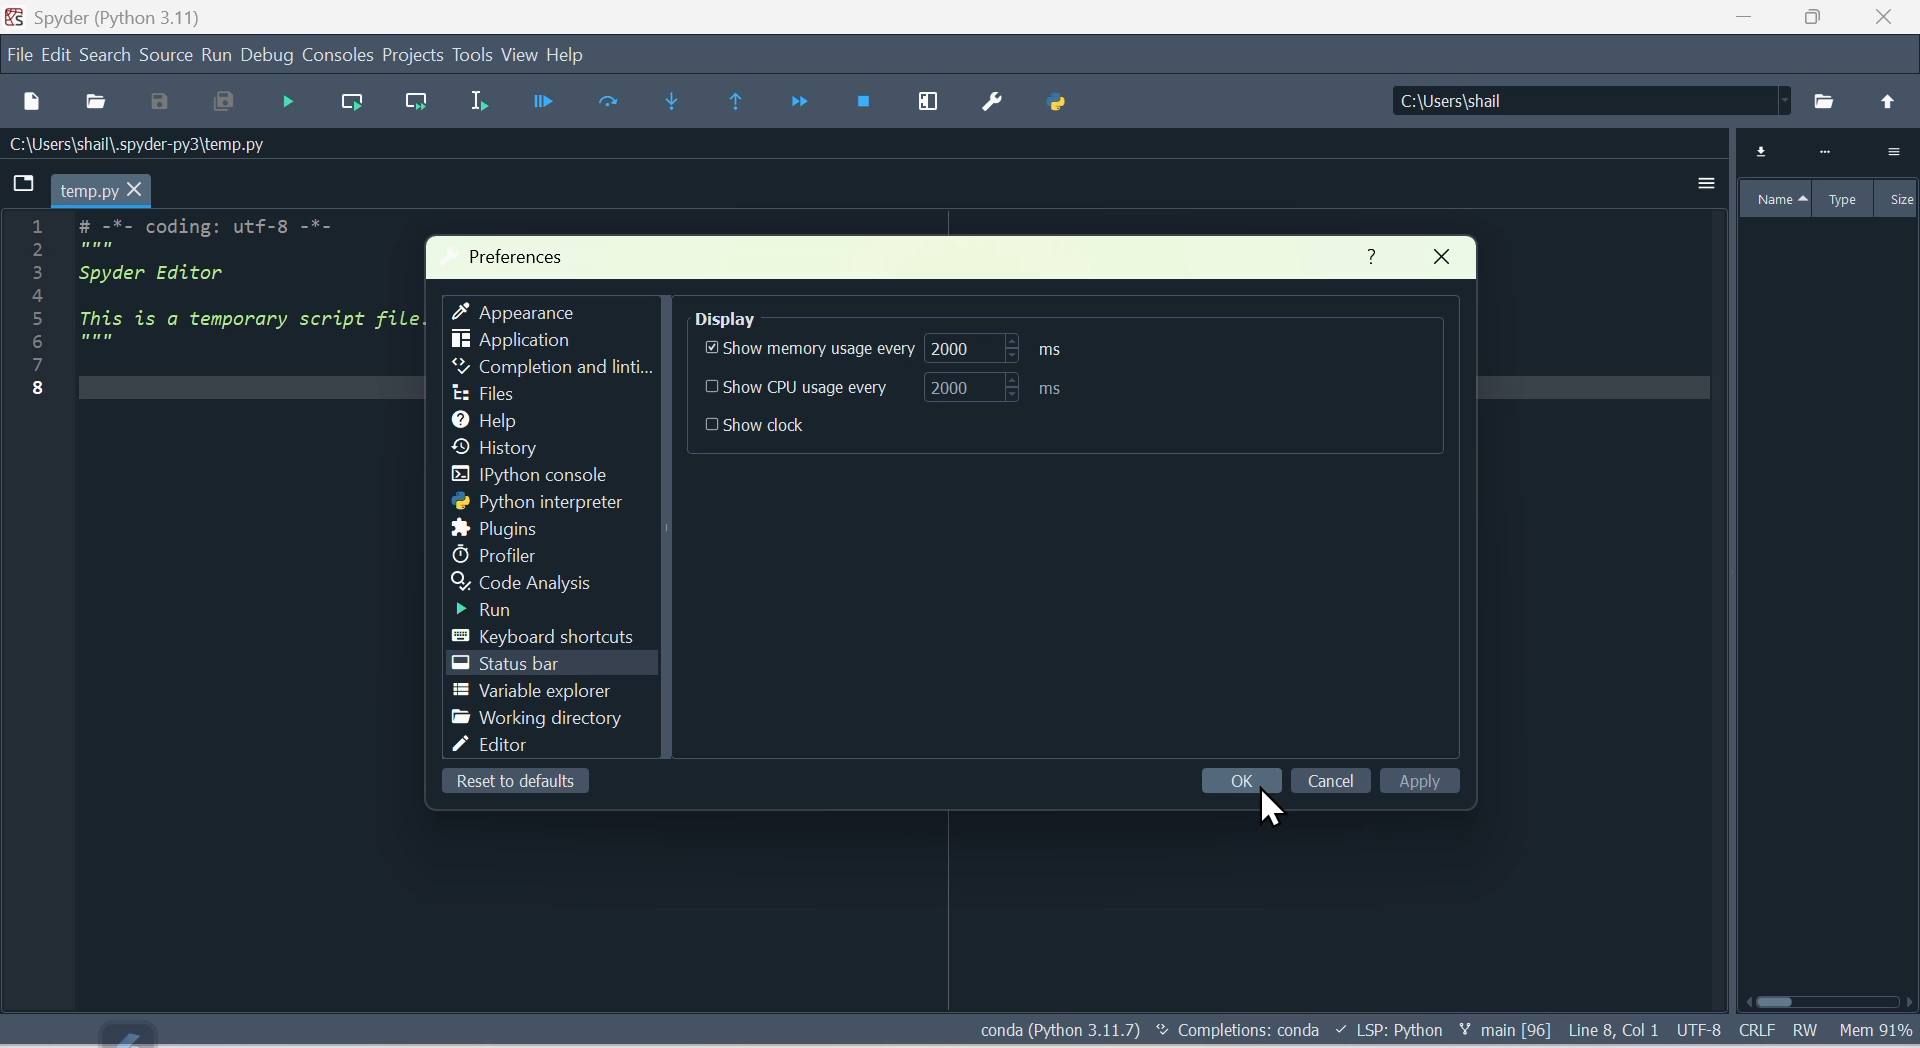 The image size is (1920, 1048). Describe the element at coordinates (96, 101) in the screenshot. I see `Open file` at that location.